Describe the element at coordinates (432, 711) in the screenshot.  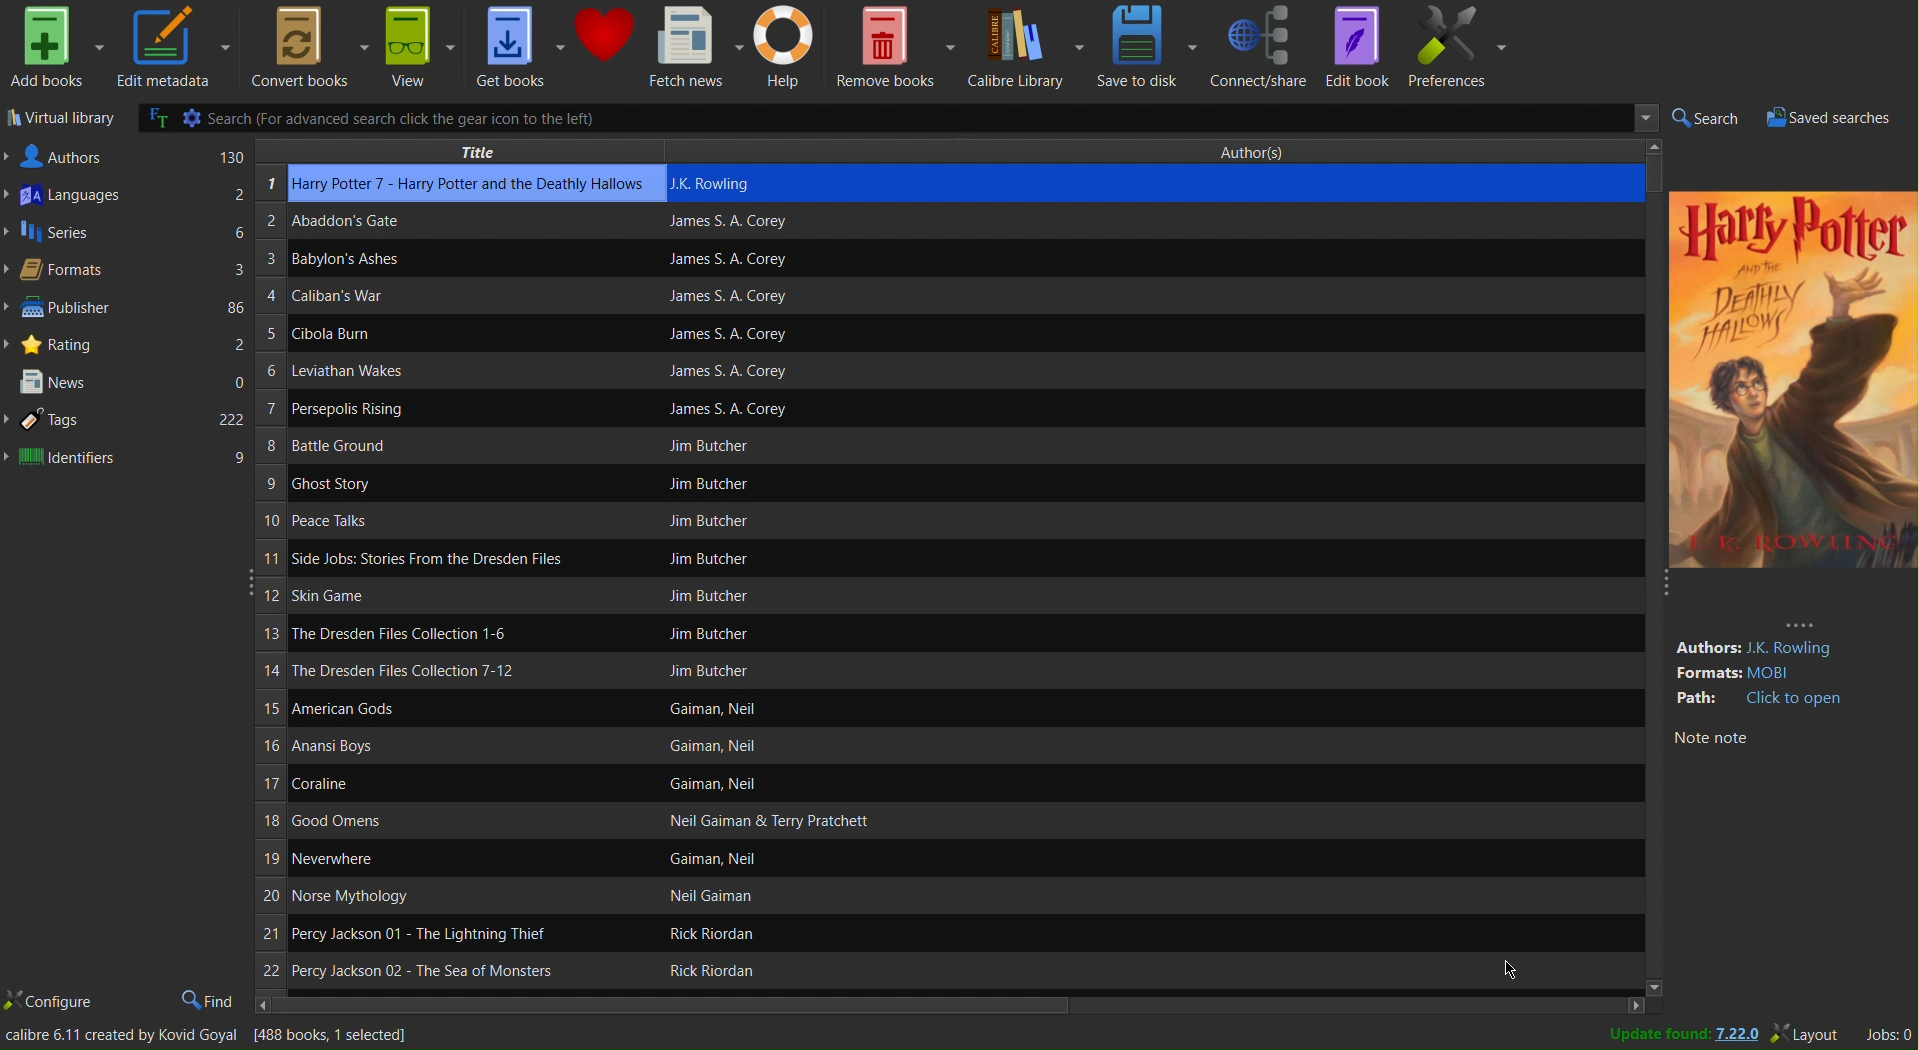
I see `Book name` at that location.